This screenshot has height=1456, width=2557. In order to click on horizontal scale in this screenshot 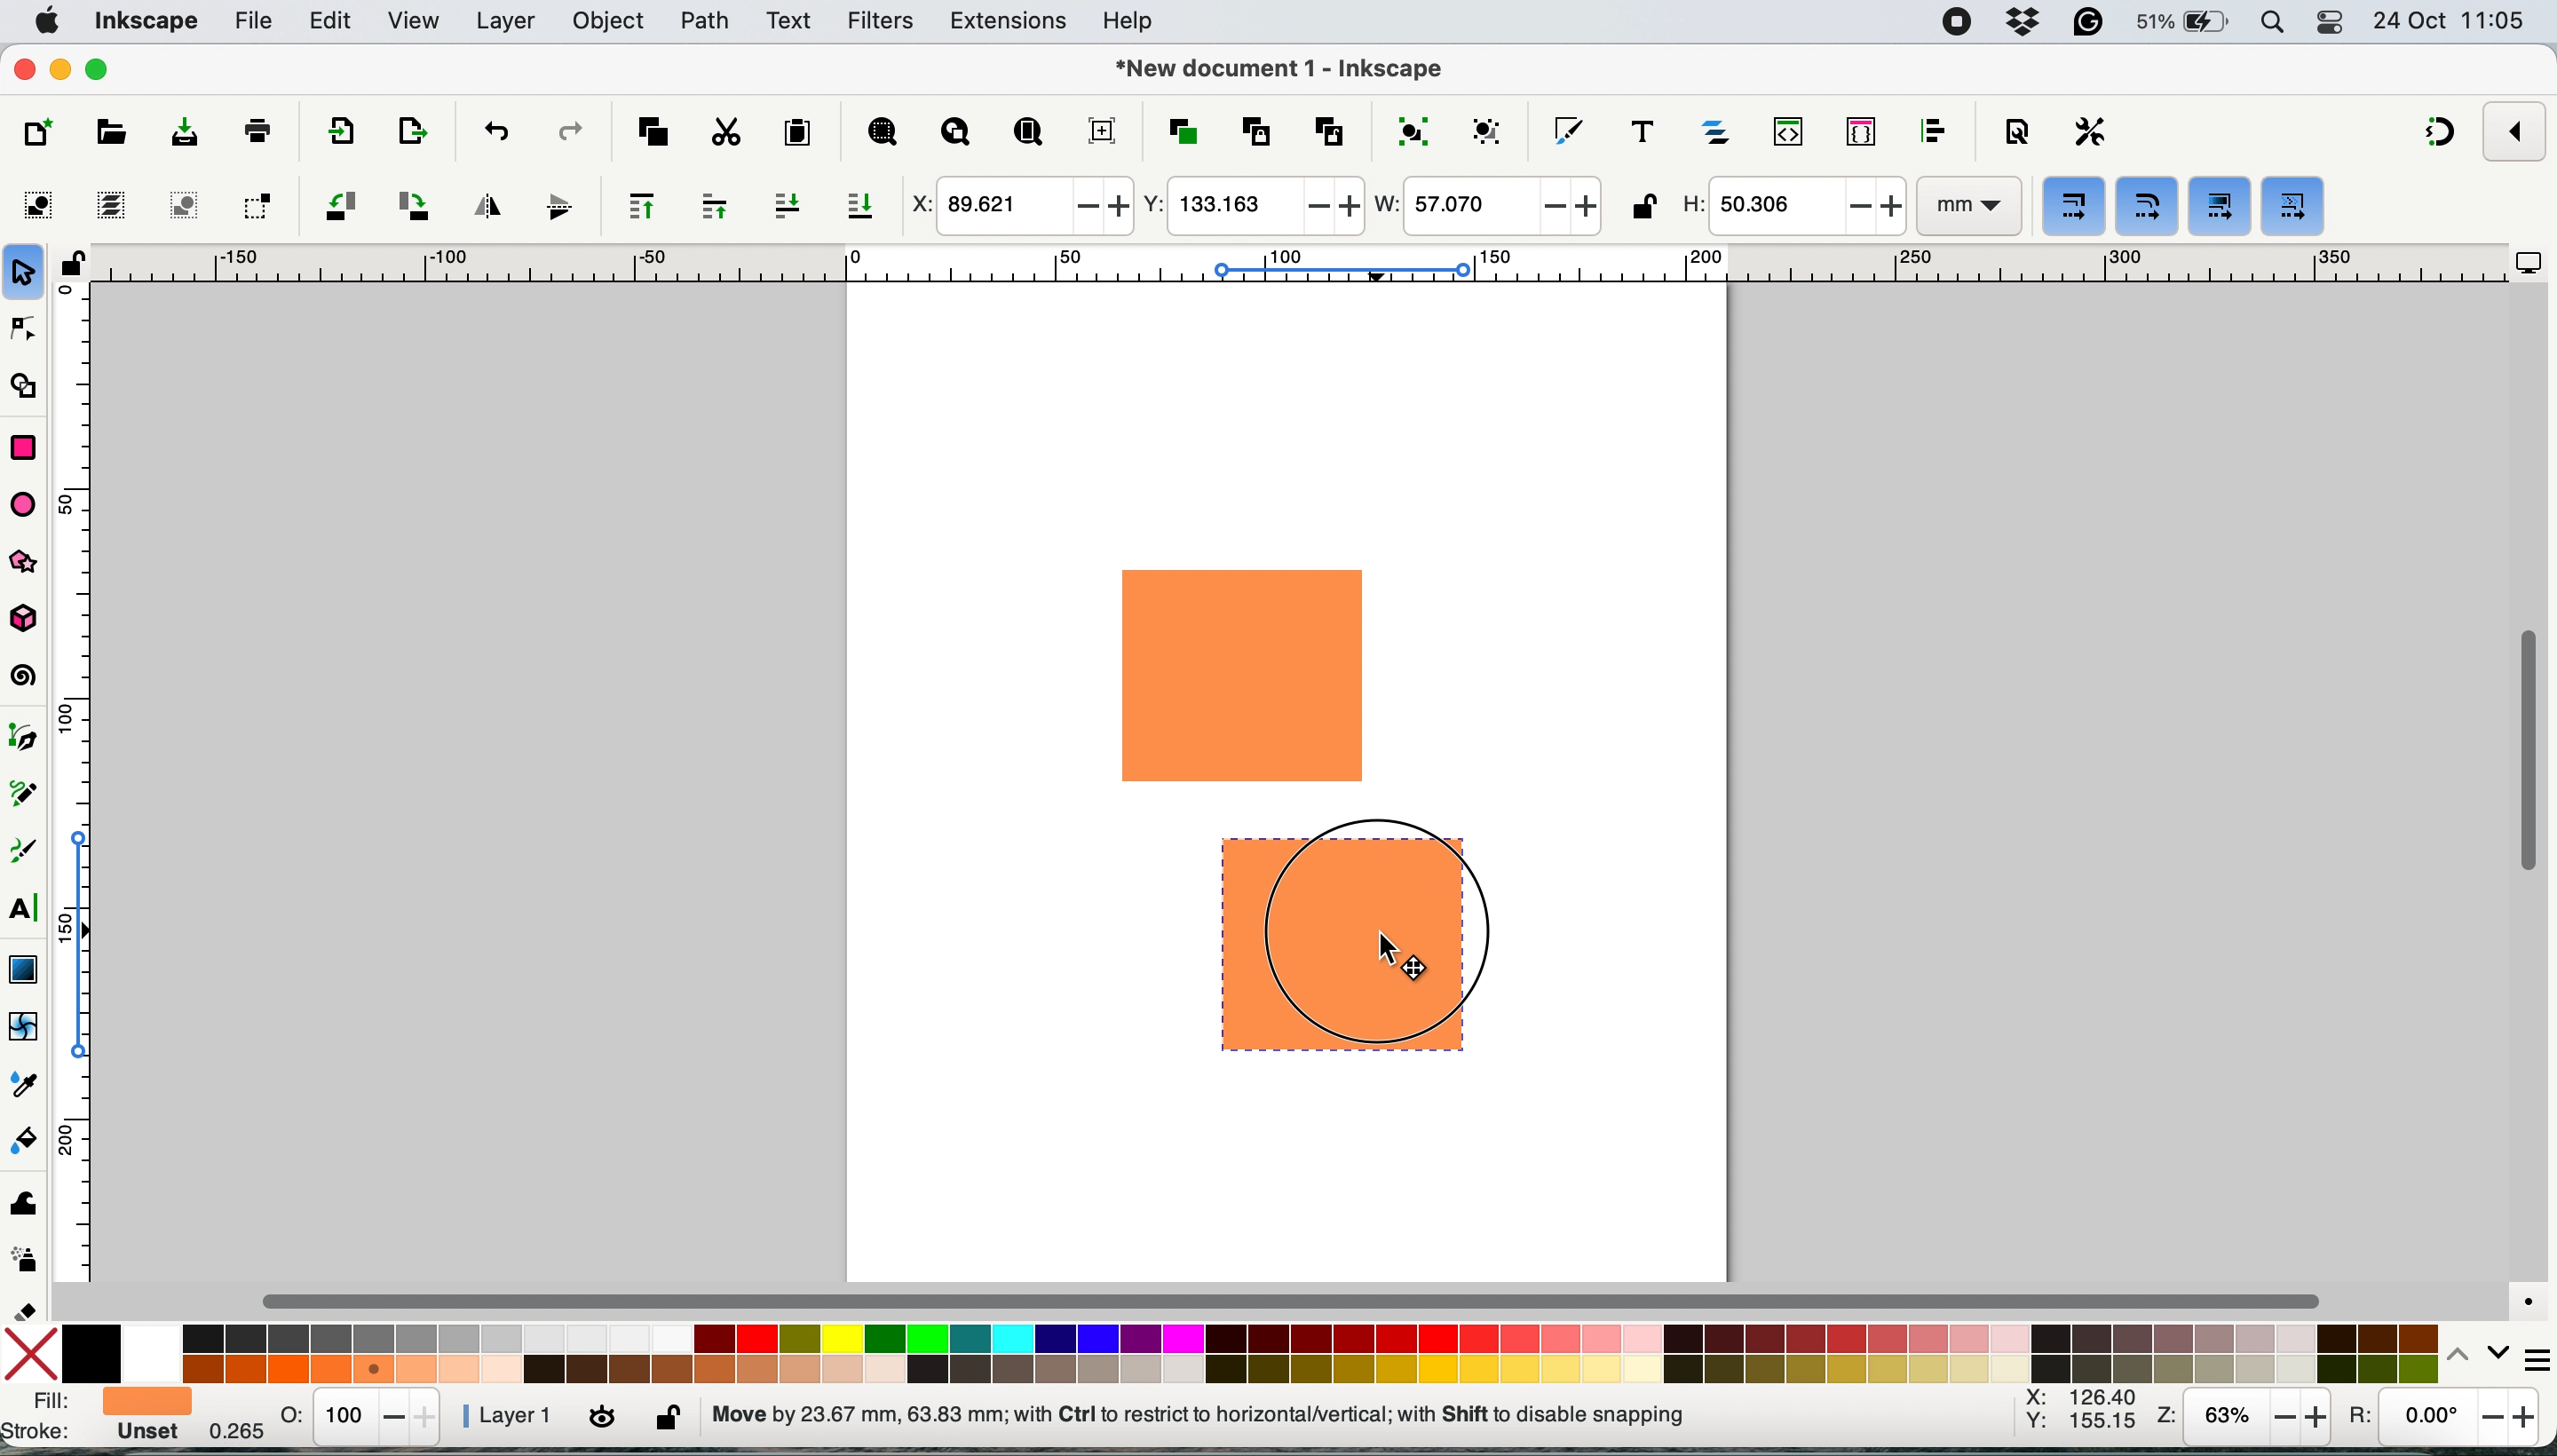, I will do `click(1297, 269)`.